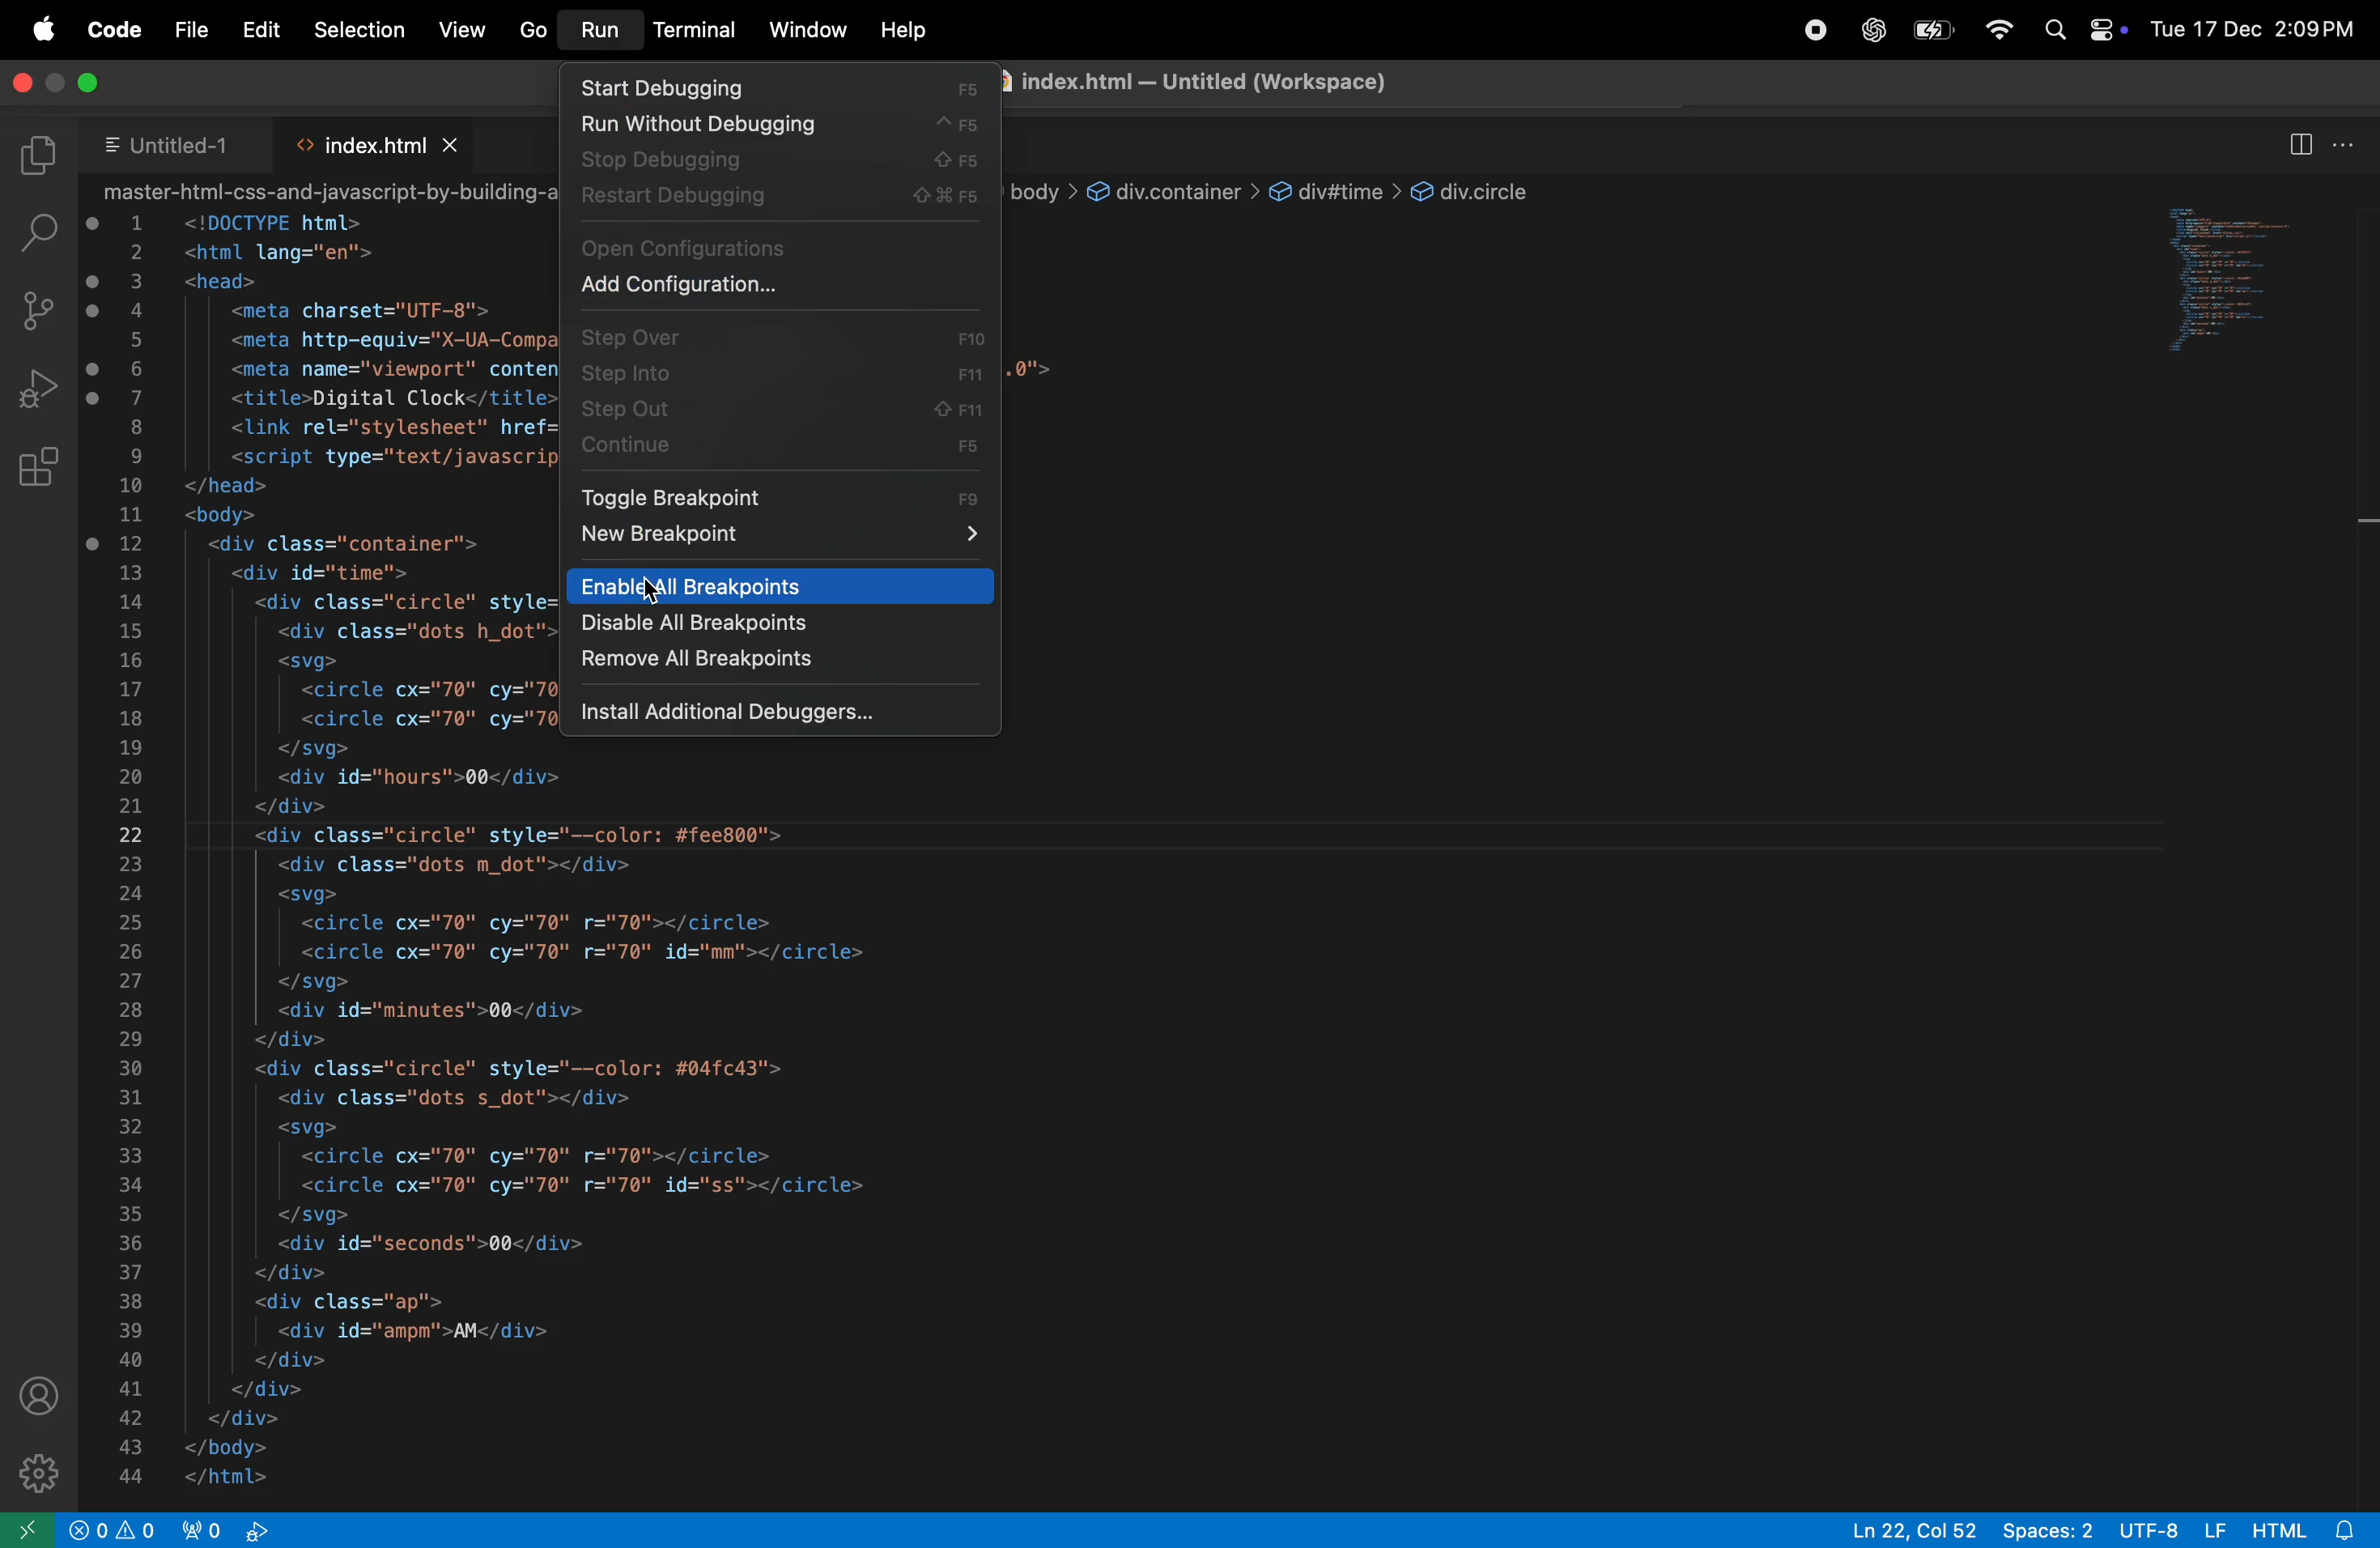  I want to click on file, so click(189, 31).